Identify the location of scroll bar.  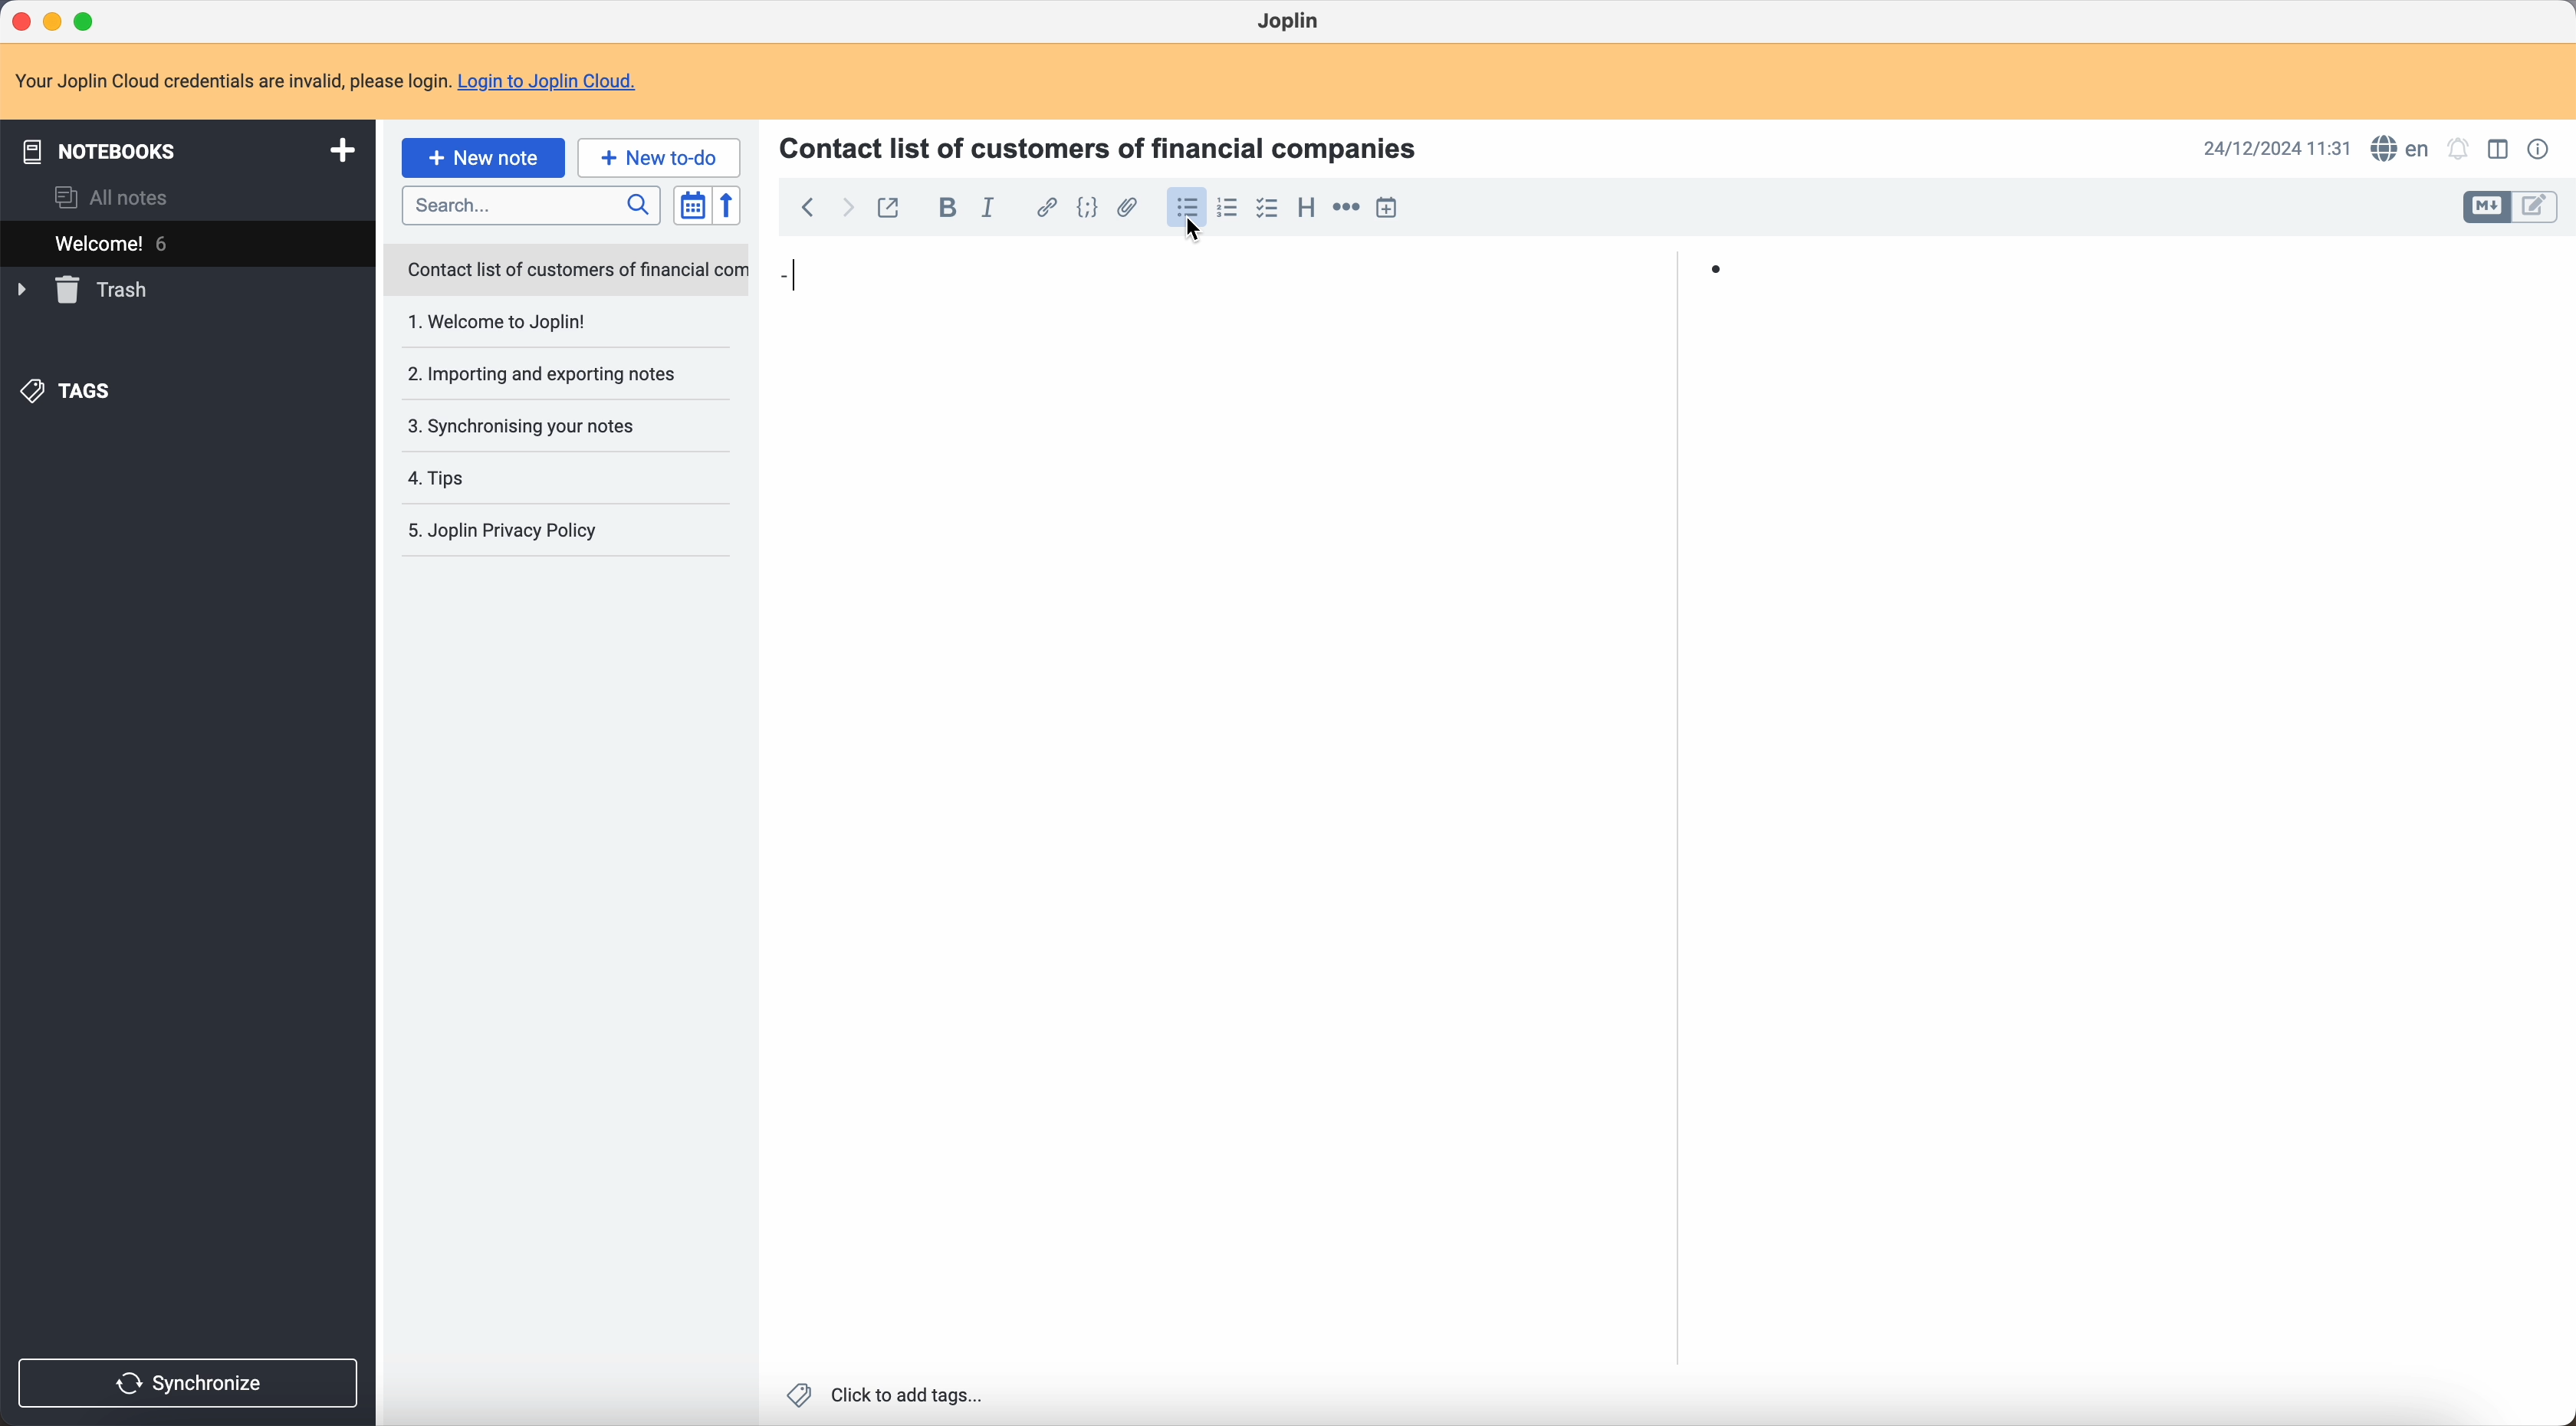
(1668, 432).